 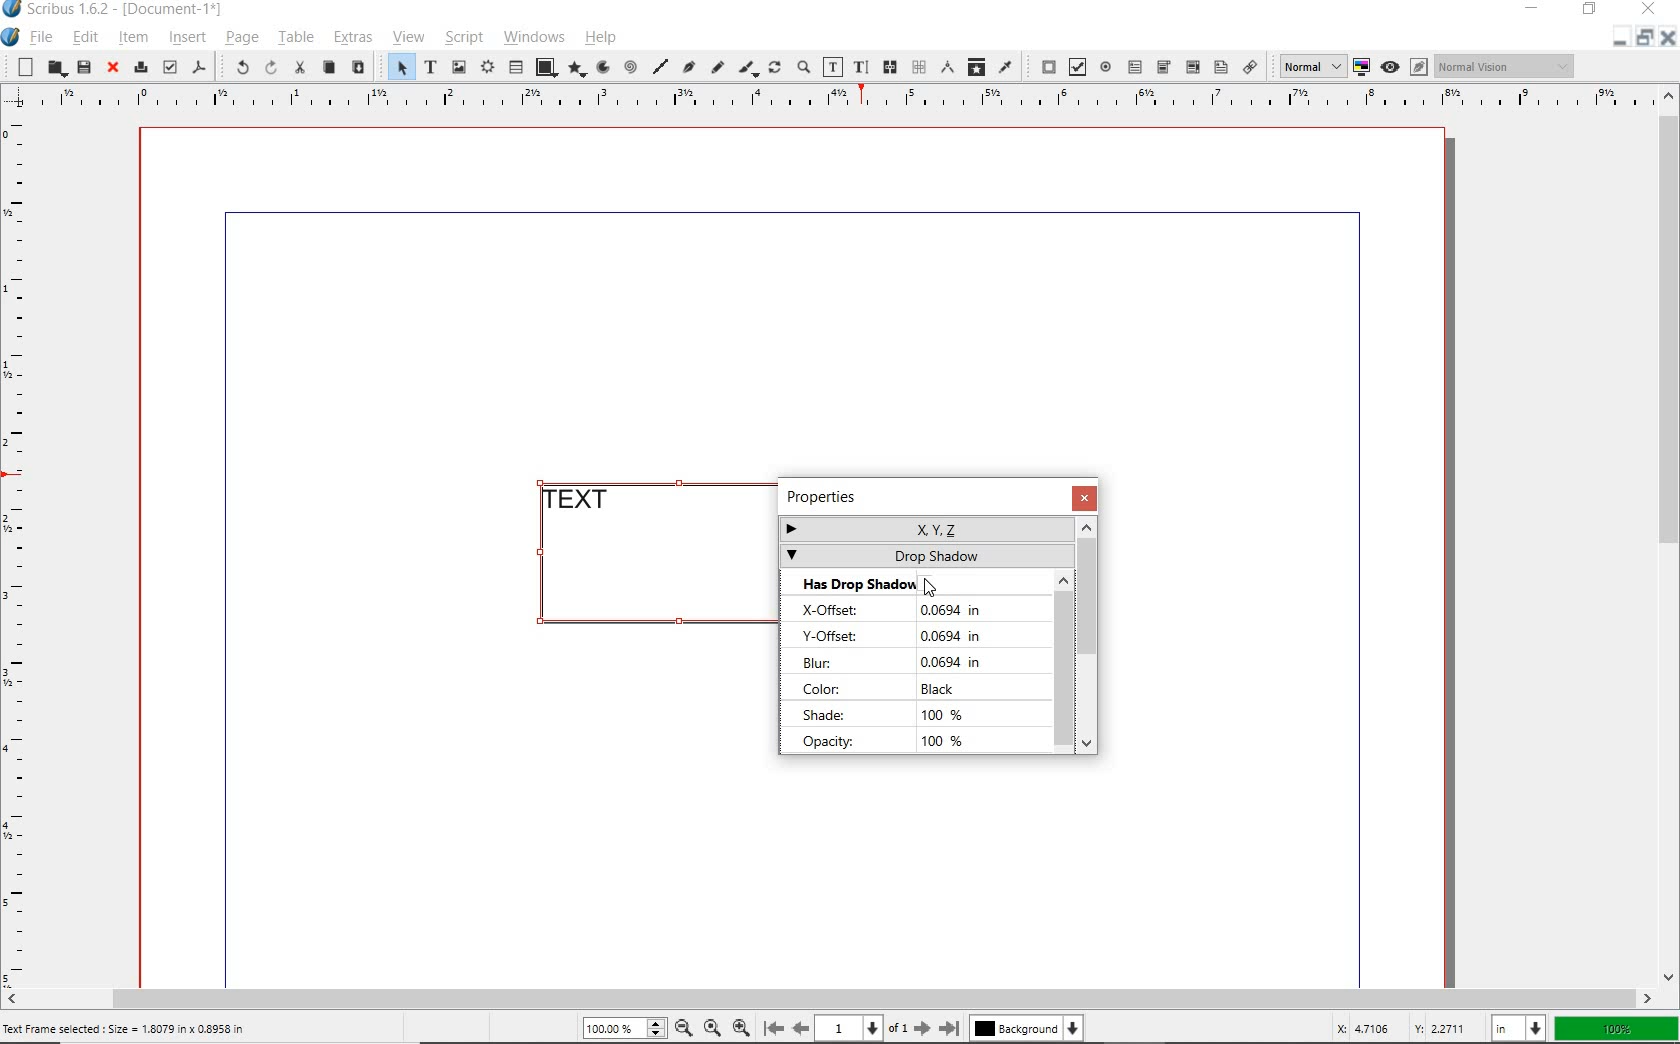 I want to click on link text frames, so click(x=891, y=67).